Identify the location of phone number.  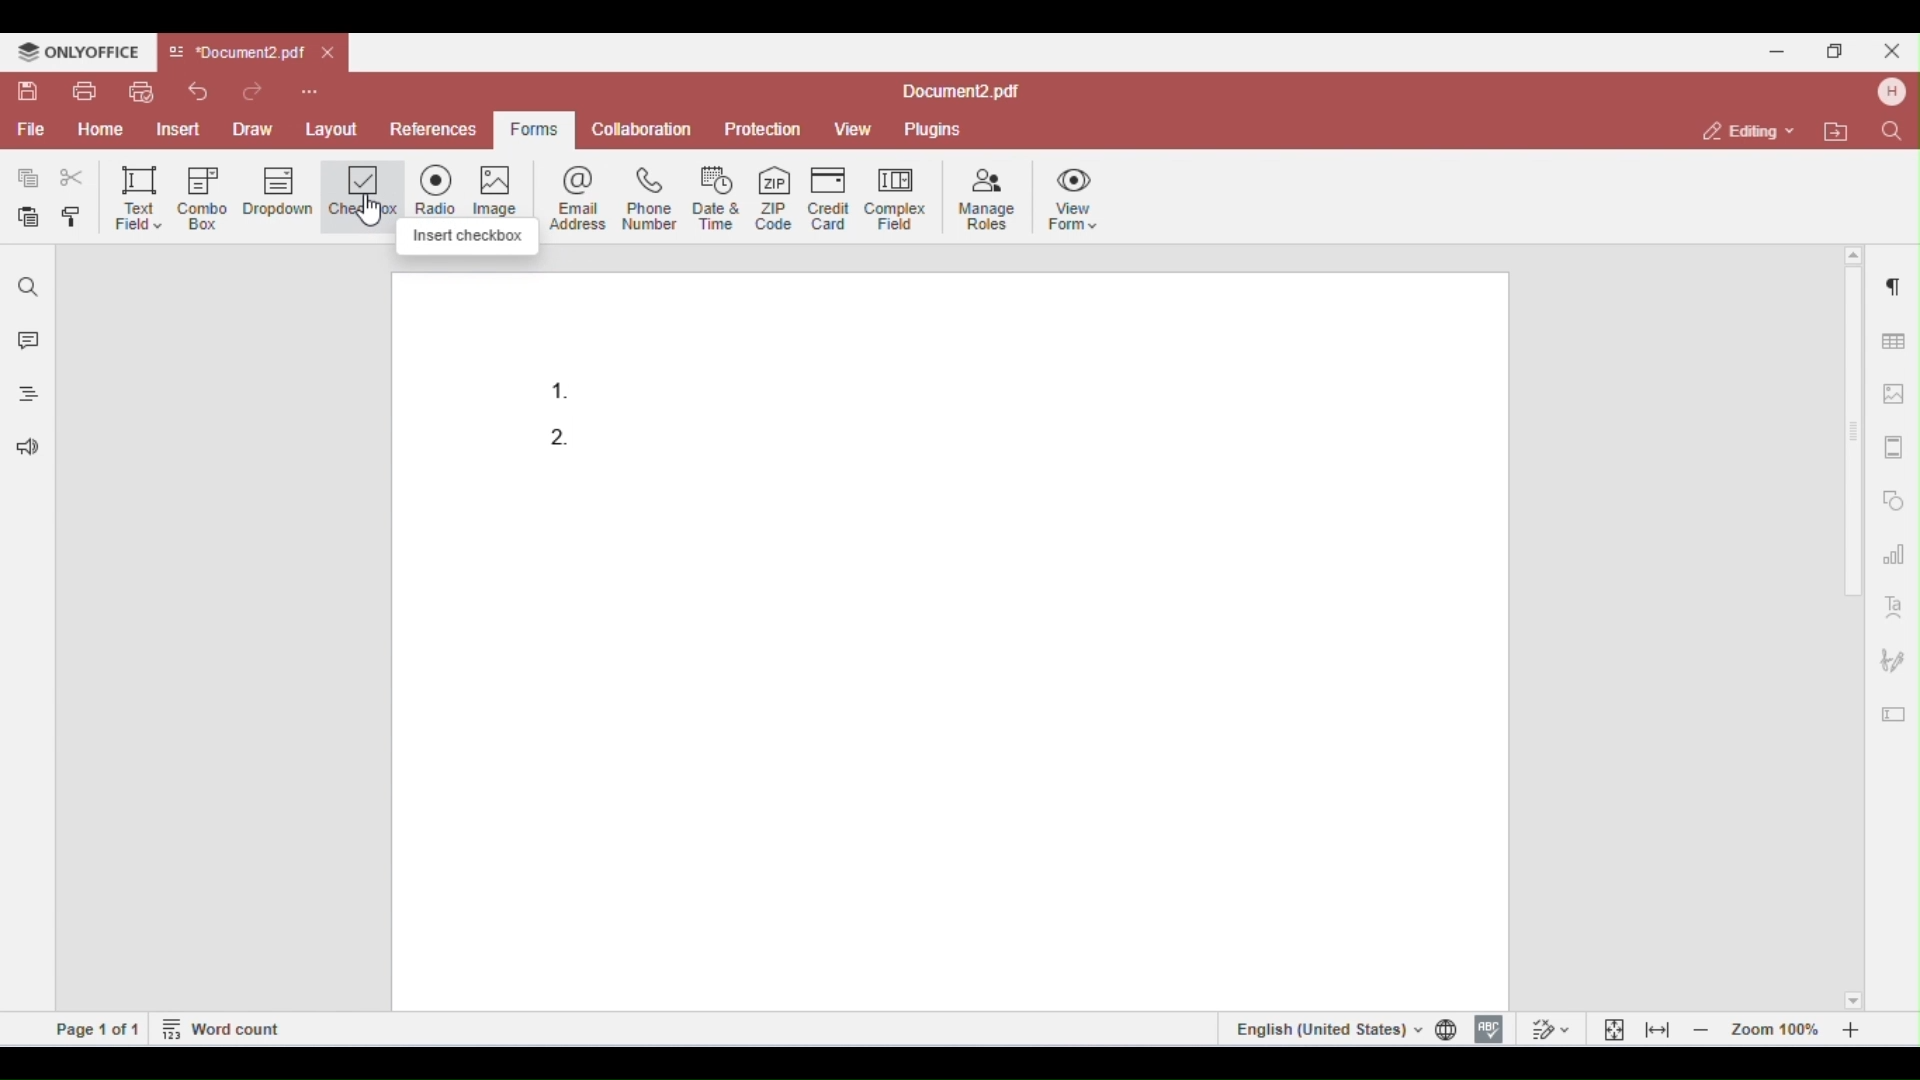
(648, 198).